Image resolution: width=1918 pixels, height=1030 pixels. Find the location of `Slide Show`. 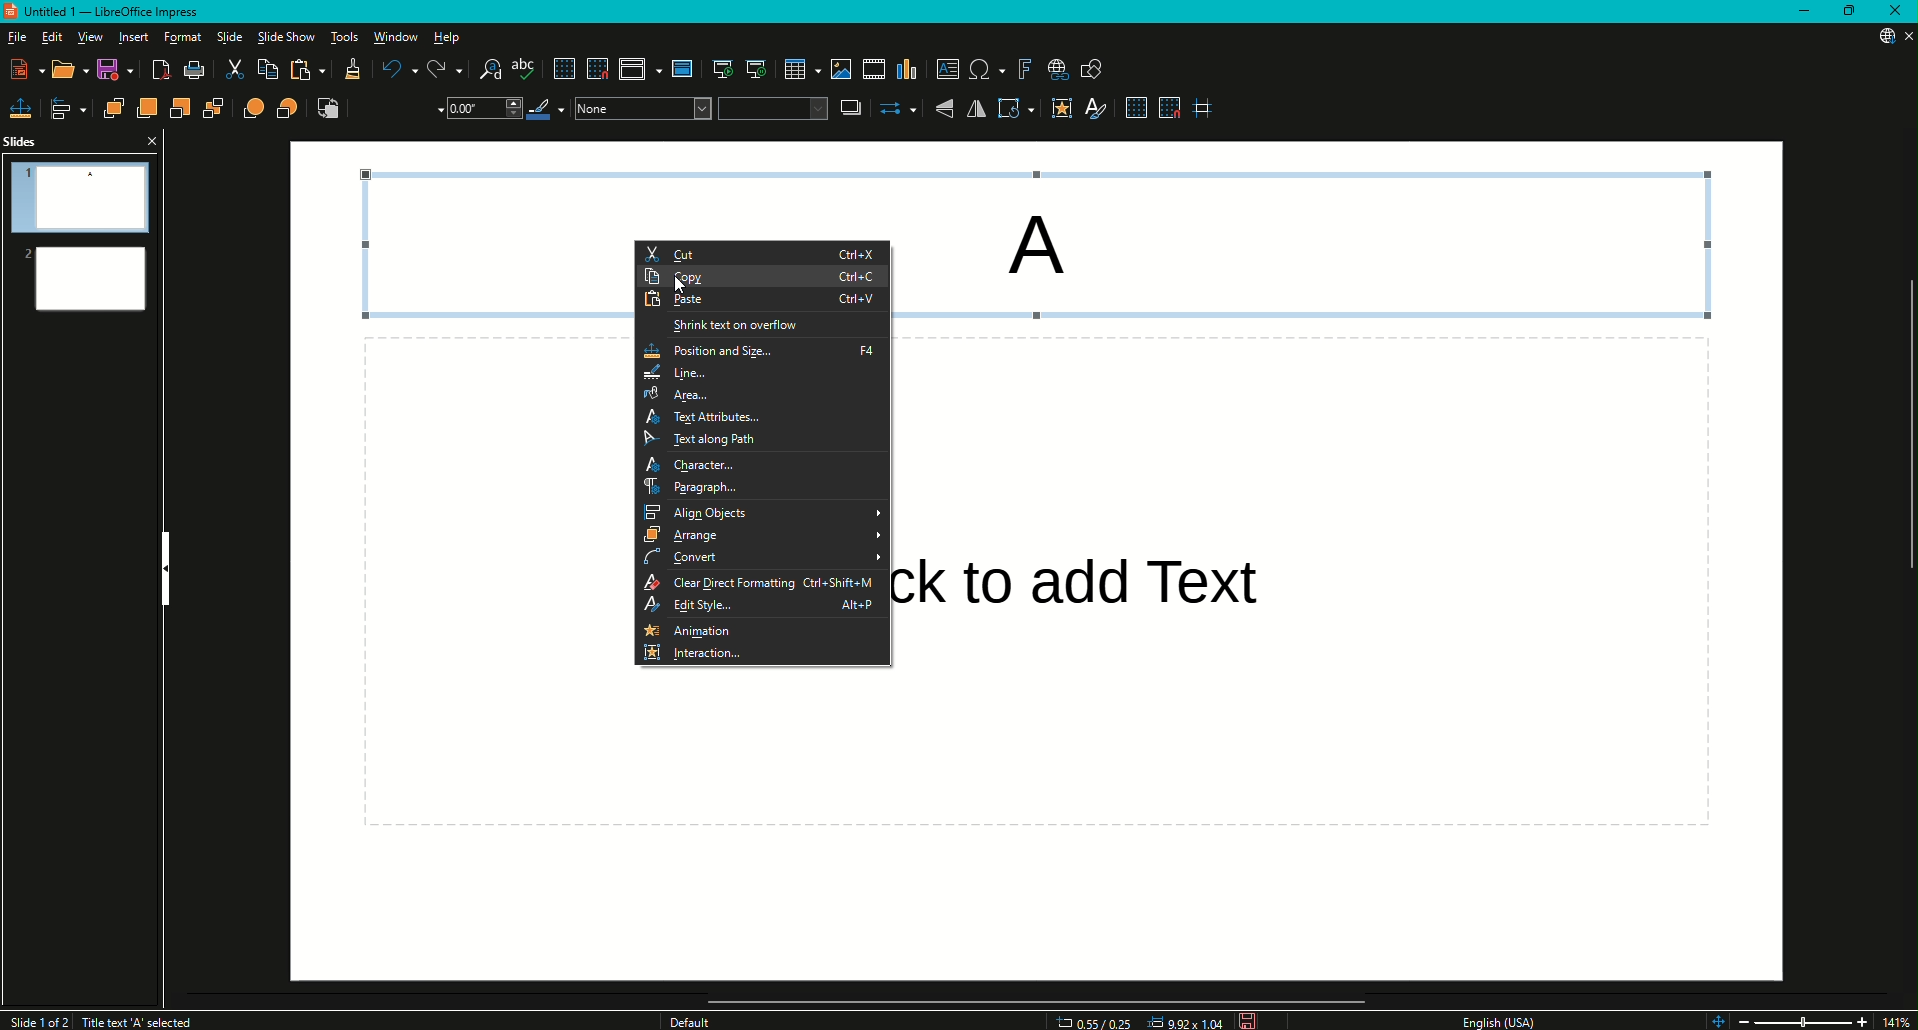

Slide Show is located at coordinates (287, 38).